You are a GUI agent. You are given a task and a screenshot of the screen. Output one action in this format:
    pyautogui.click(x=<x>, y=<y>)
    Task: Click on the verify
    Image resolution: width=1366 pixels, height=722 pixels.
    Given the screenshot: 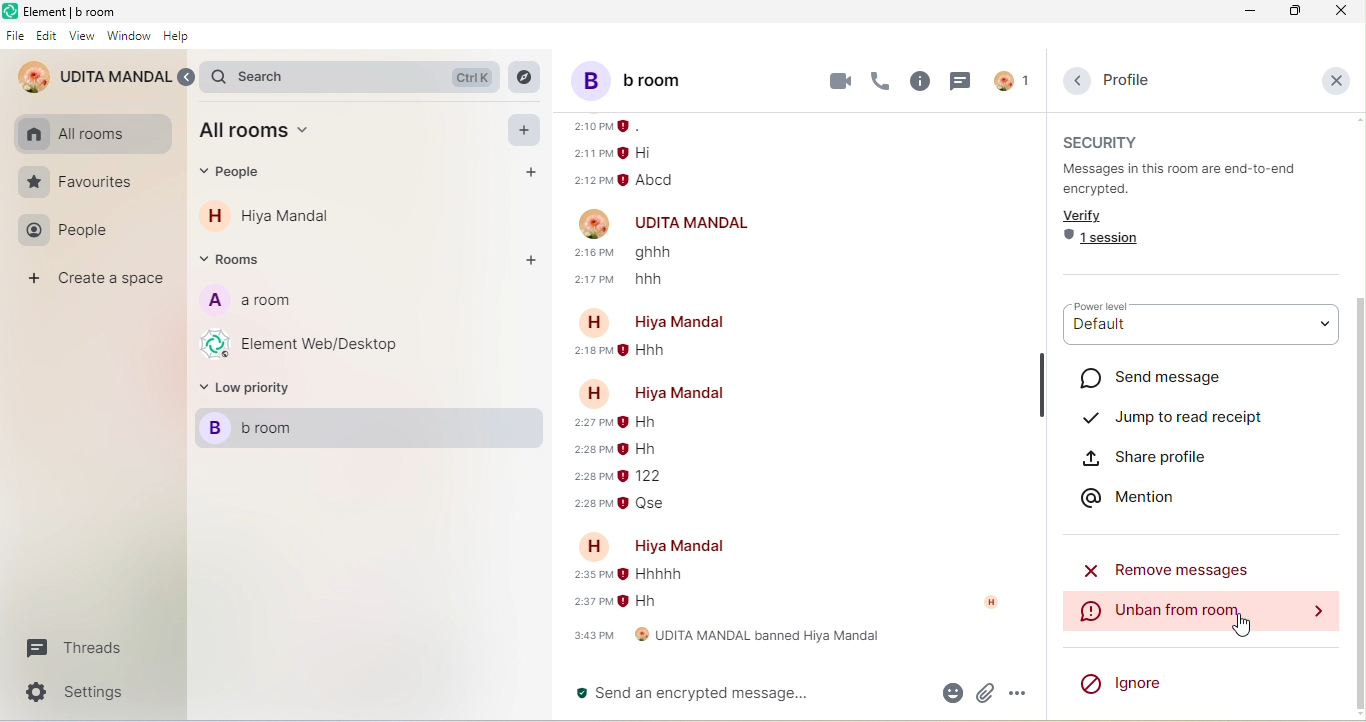 What is the action you would take?
    pyautogui.click(x=1089, y=216)
    